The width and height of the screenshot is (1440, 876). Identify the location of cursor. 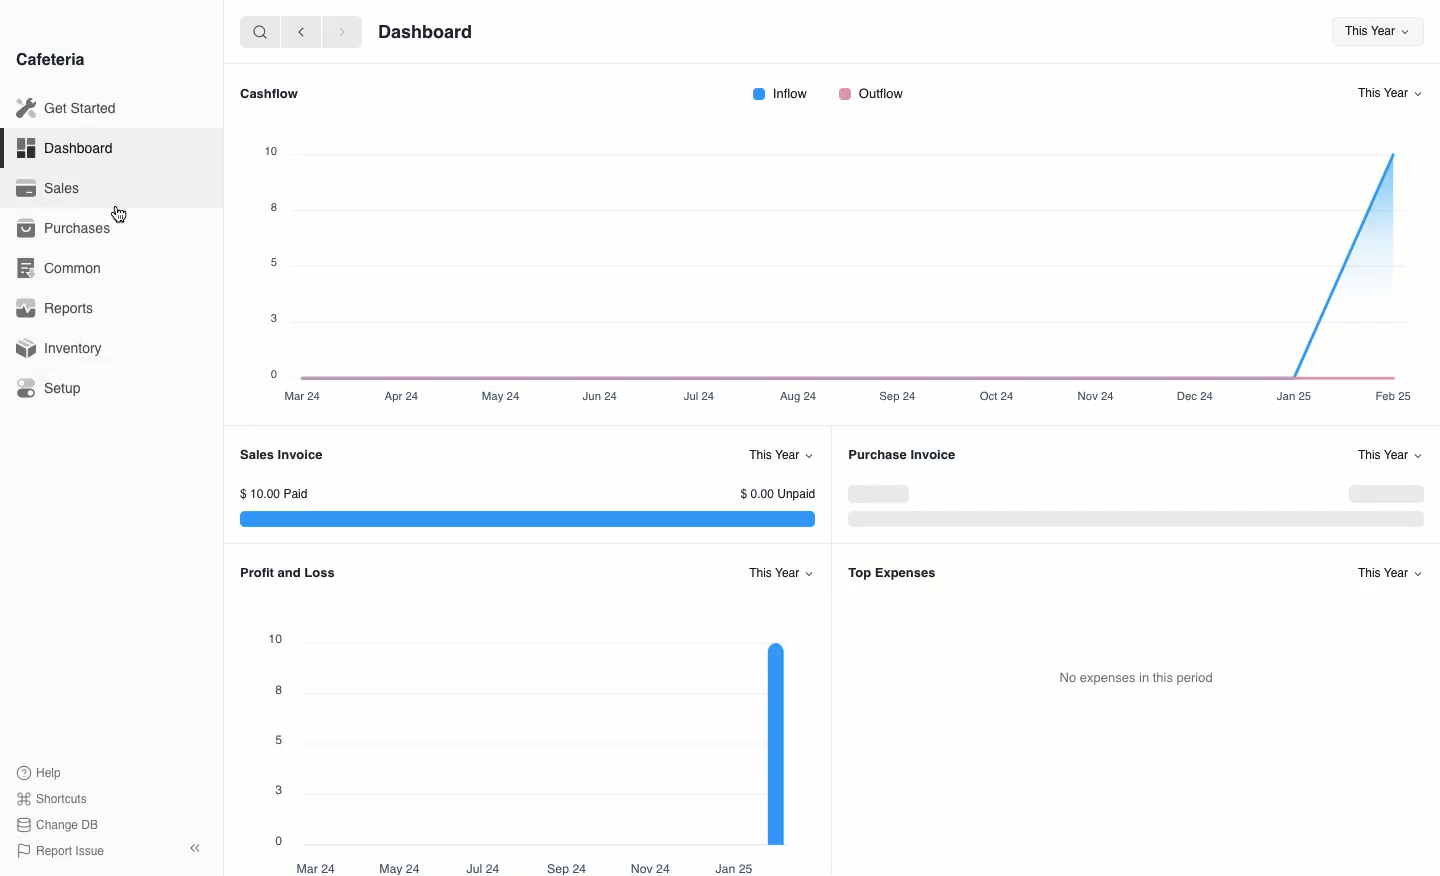
(119, 210).